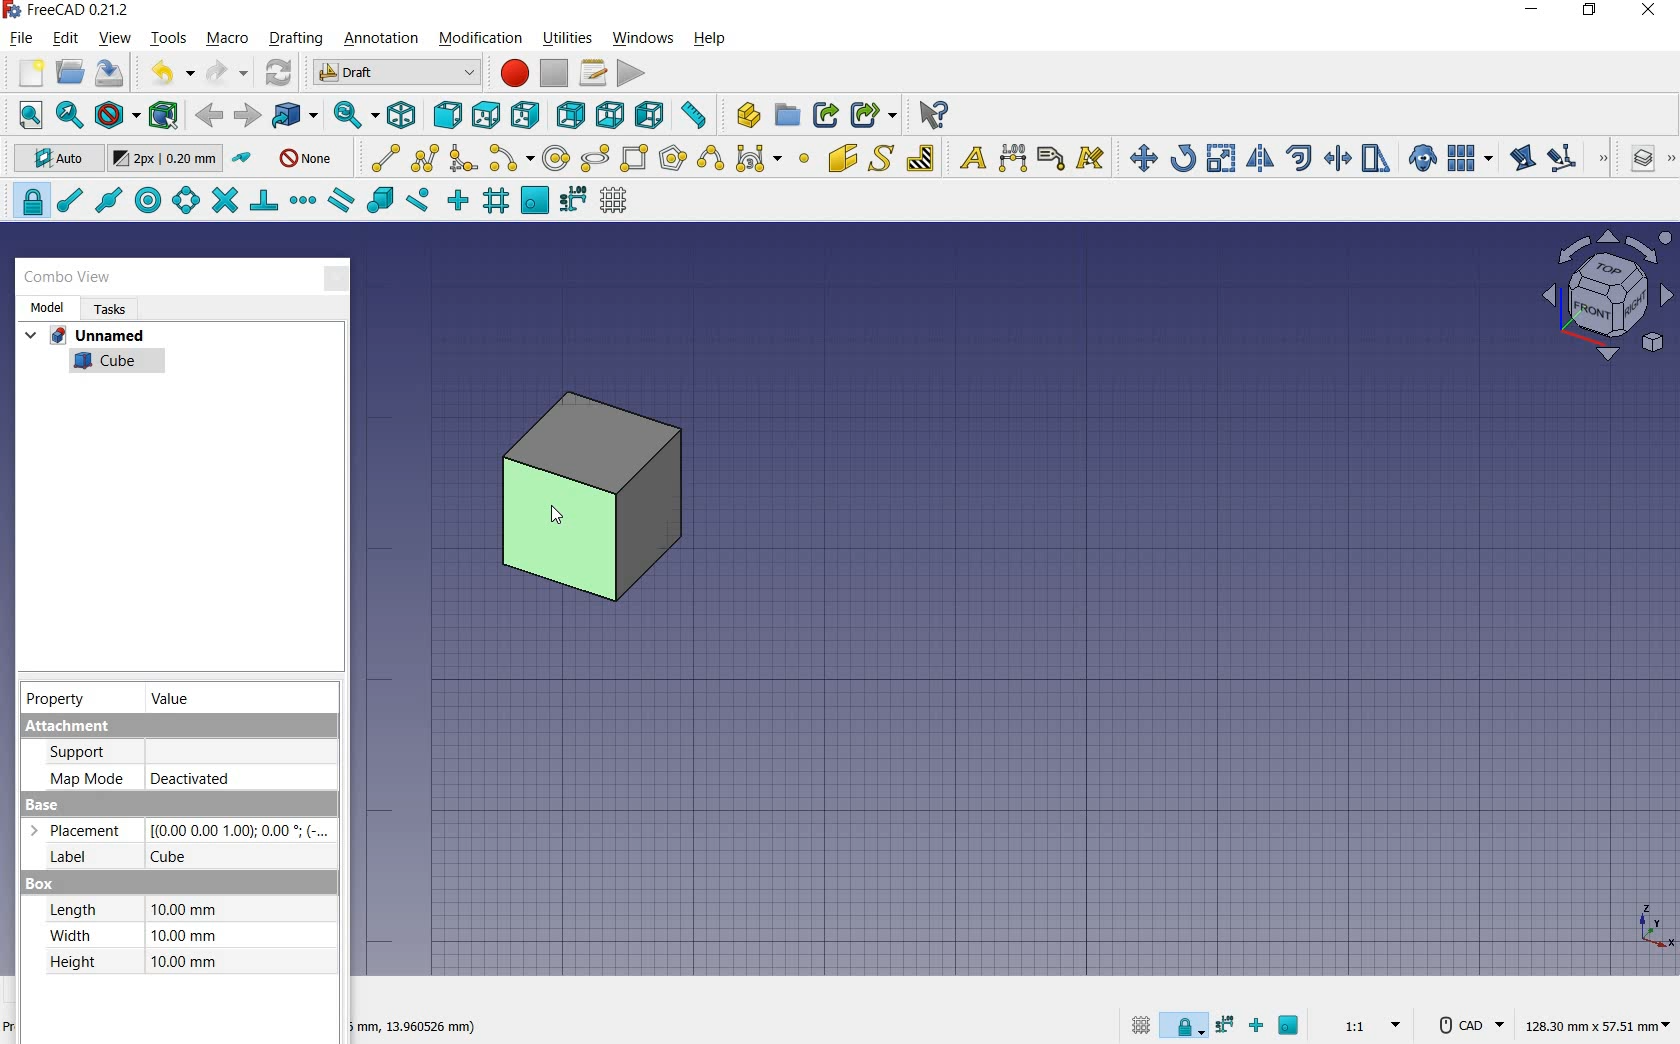 The image size is (1680, 1044). What do you see at coordinates (337, 275) in the screenshot?
I see `close` at bounding box center [337, 275].